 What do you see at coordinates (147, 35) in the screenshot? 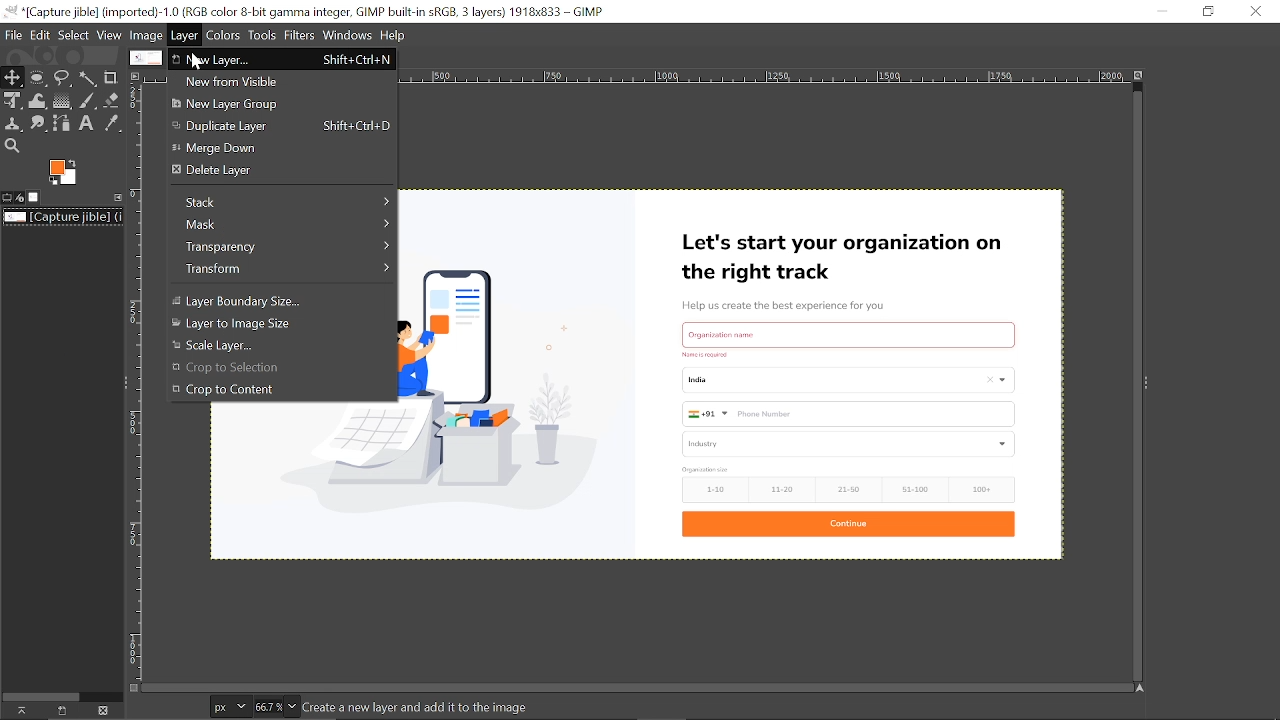
I see `Image` at bounding box center [147, 35].